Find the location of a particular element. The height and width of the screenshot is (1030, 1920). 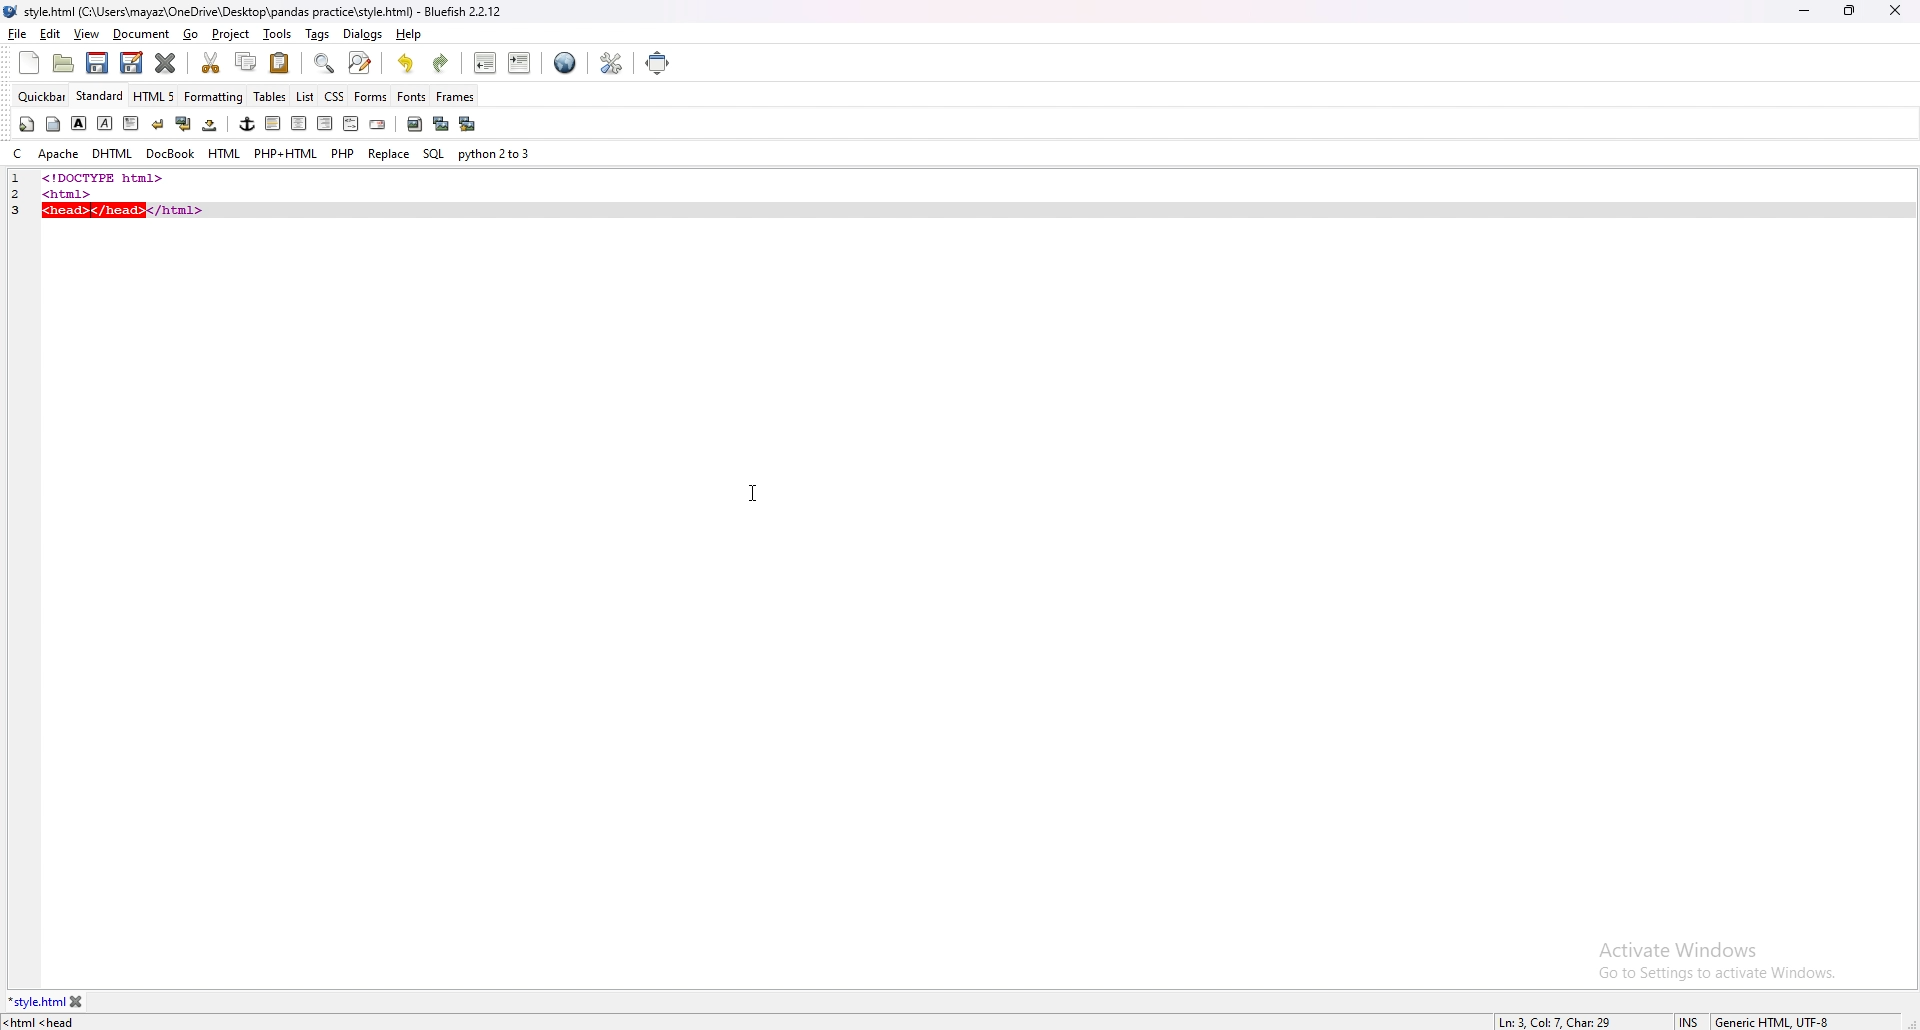

insert image is located at coordinates (414, 124).